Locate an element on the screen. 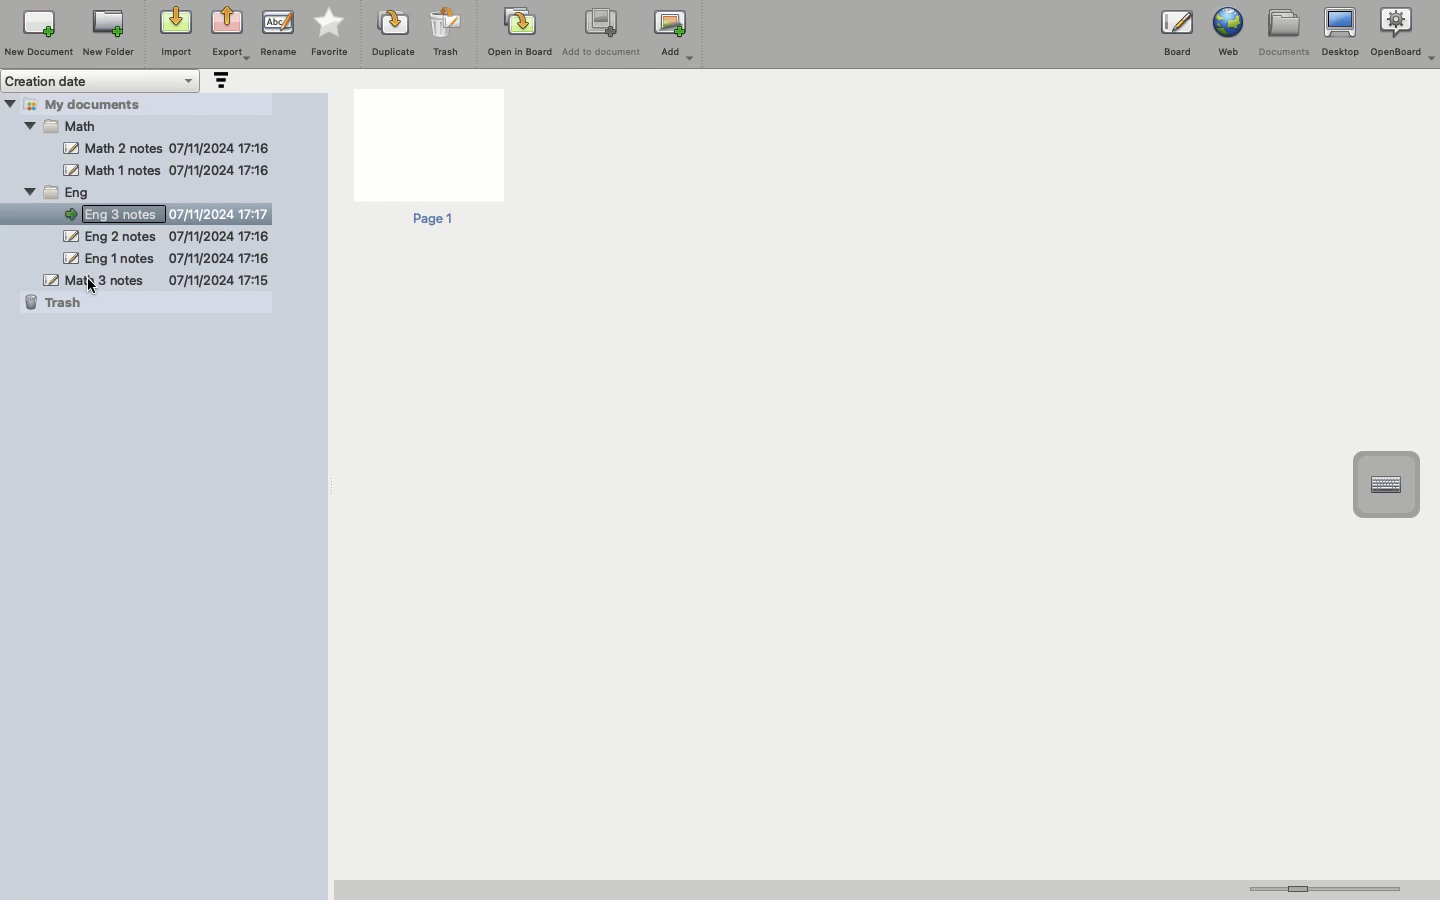 The image size is (1440, 900). Favorite is located at coordinates (330, 33).